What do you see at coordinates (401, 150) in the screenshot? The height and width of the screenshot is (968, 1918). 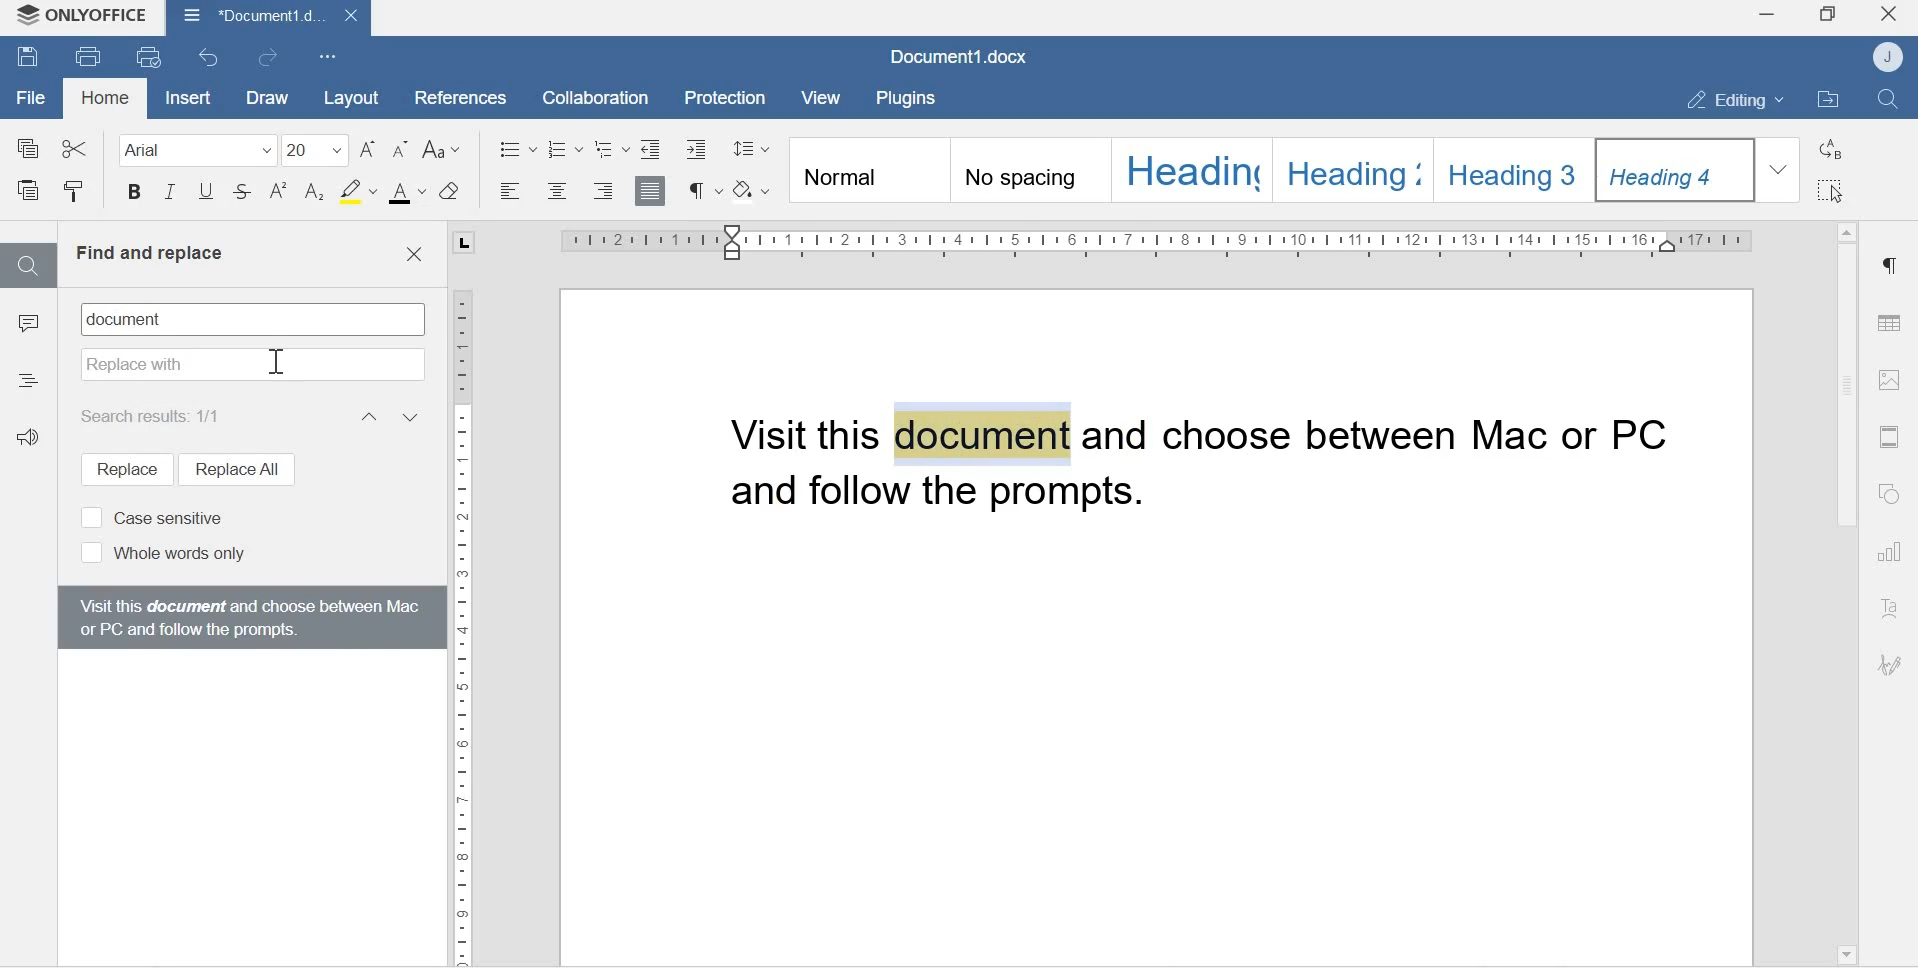 I see `Decrement font sizw` at bounding box center [401, 150].